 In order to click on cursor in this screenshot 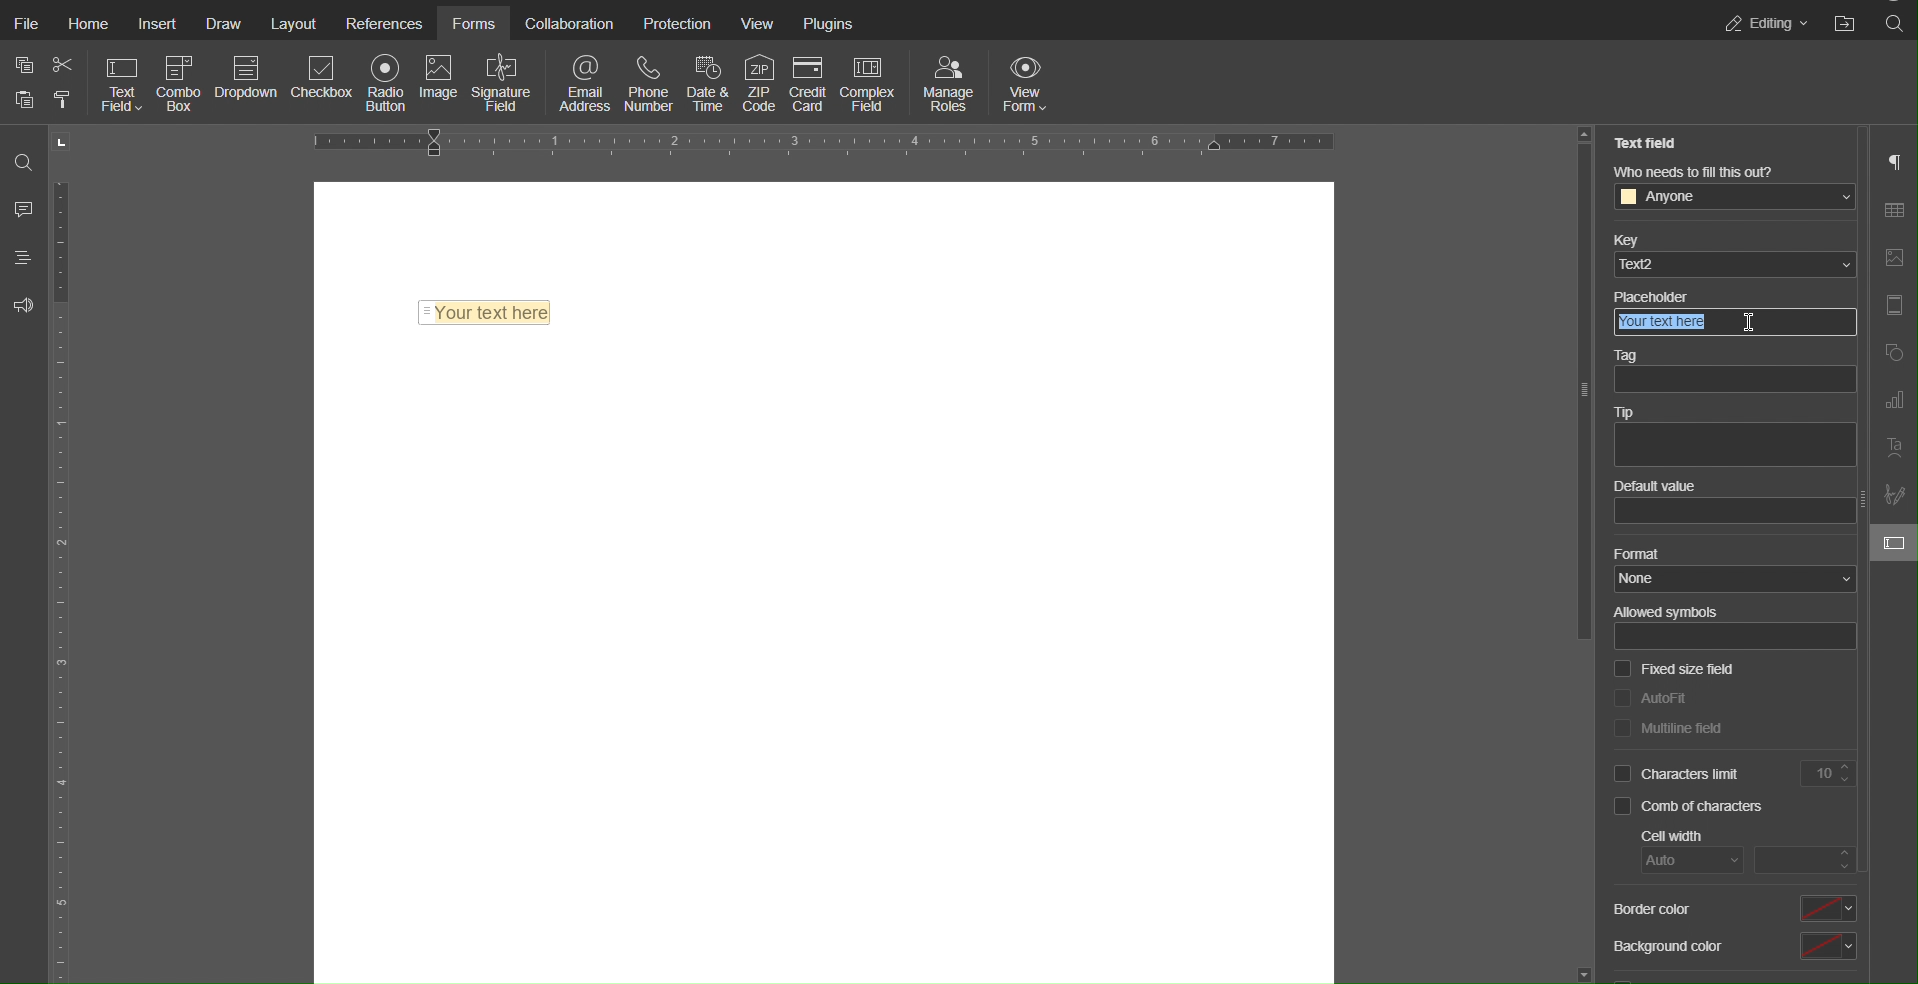, I will do `click(1757, 323)`.